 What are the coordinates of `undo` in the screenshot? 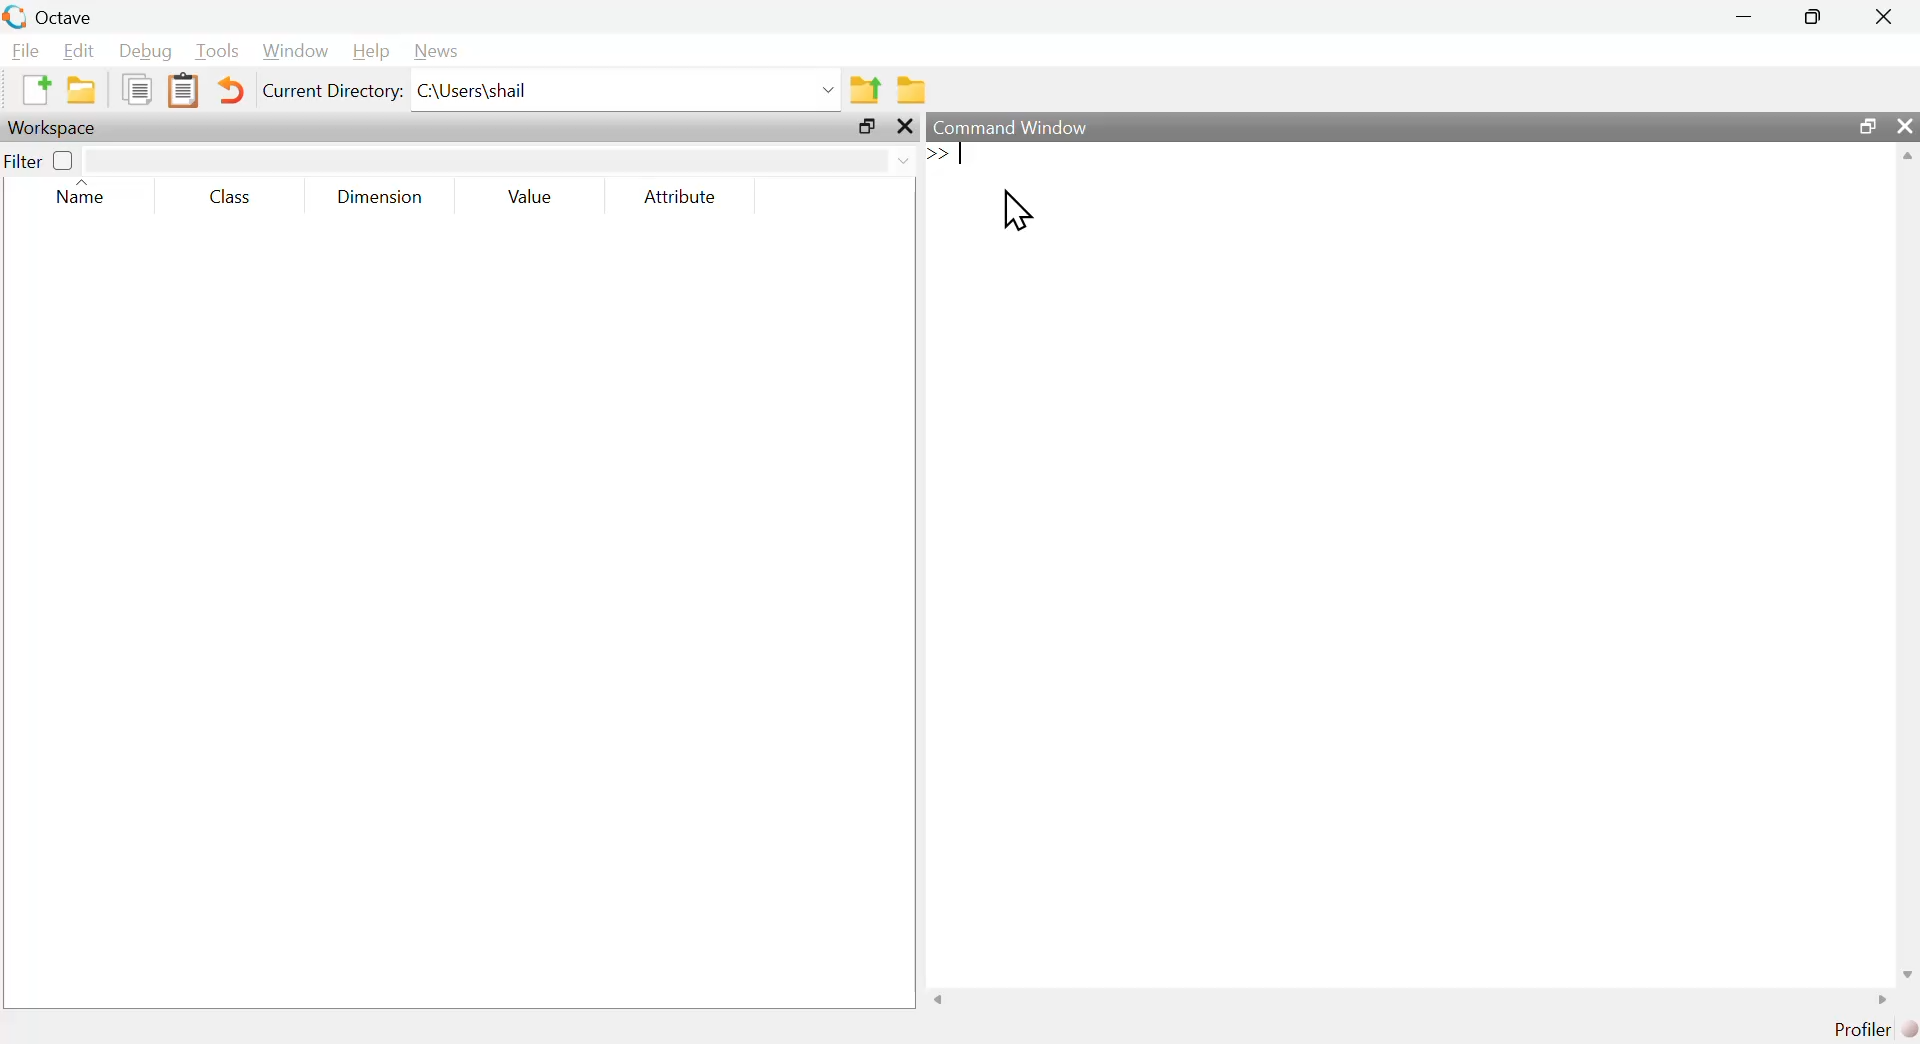 It's located at (234, 92).